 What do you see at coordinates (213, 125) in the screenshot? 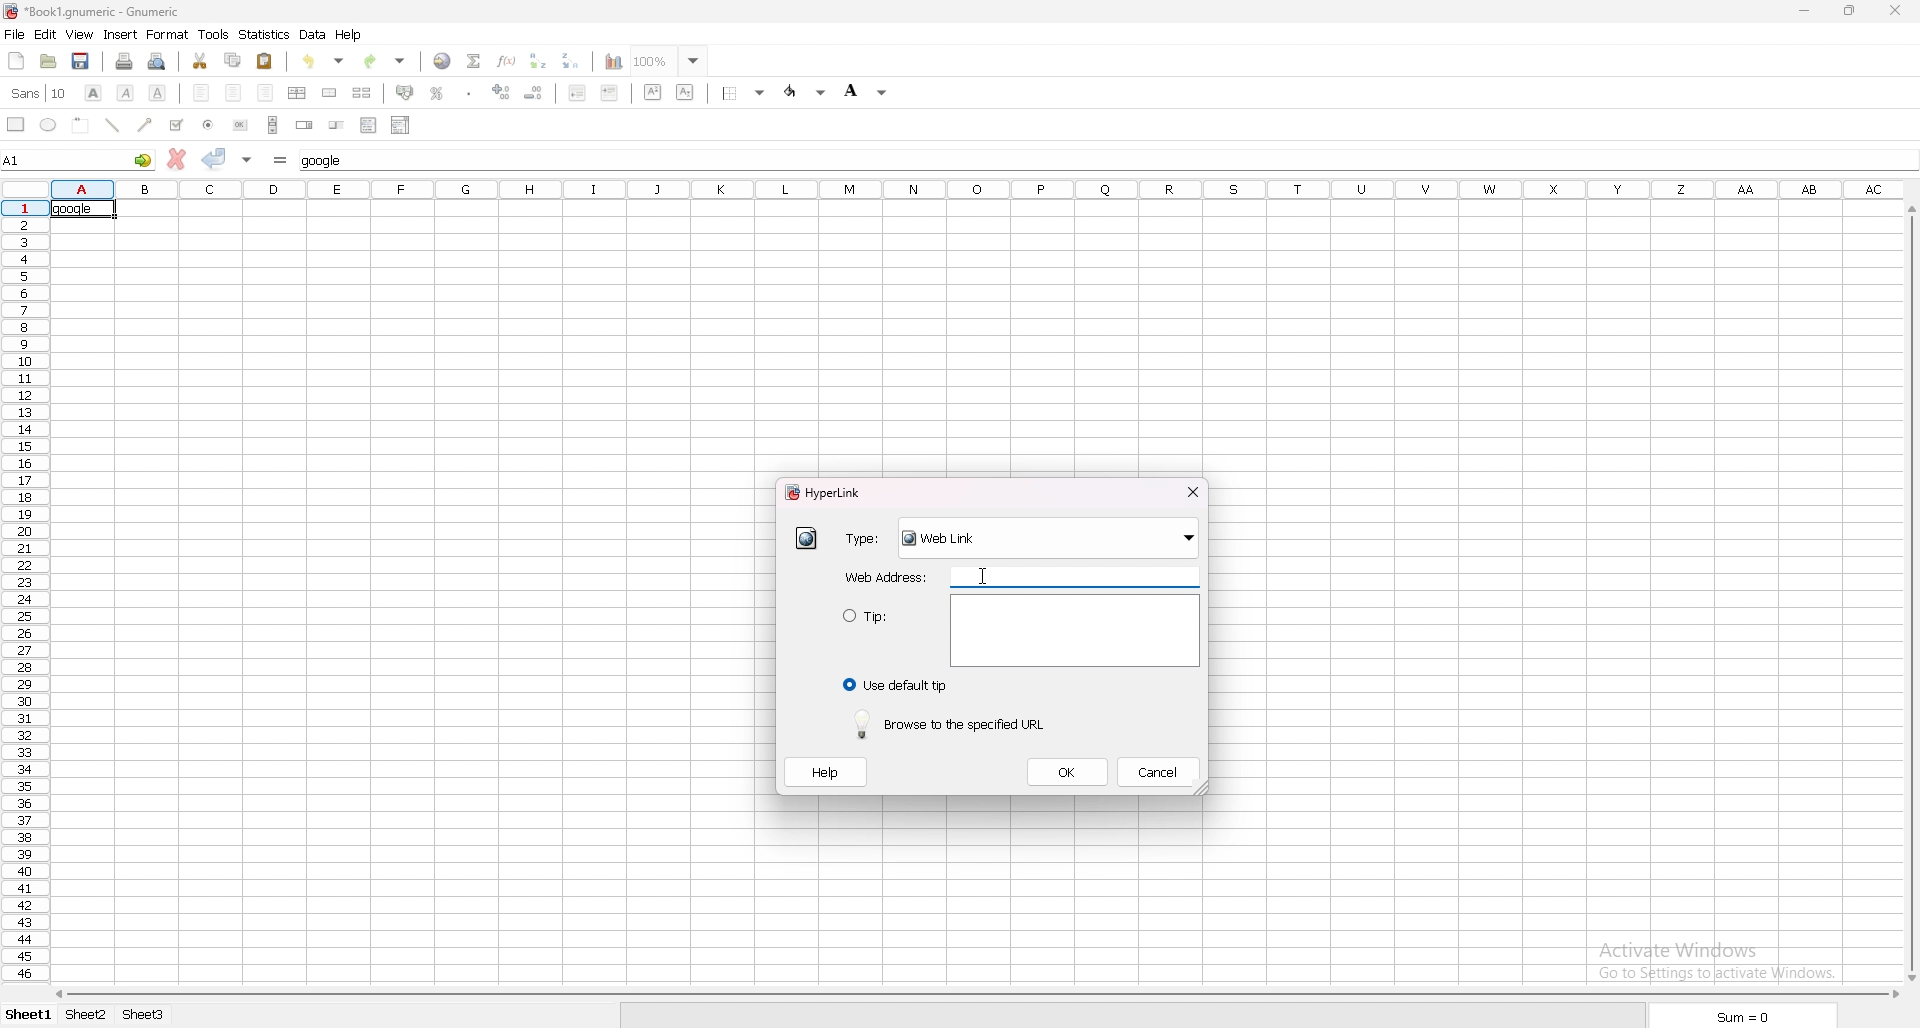
I see `radio button` at bounding box center [213, 125].